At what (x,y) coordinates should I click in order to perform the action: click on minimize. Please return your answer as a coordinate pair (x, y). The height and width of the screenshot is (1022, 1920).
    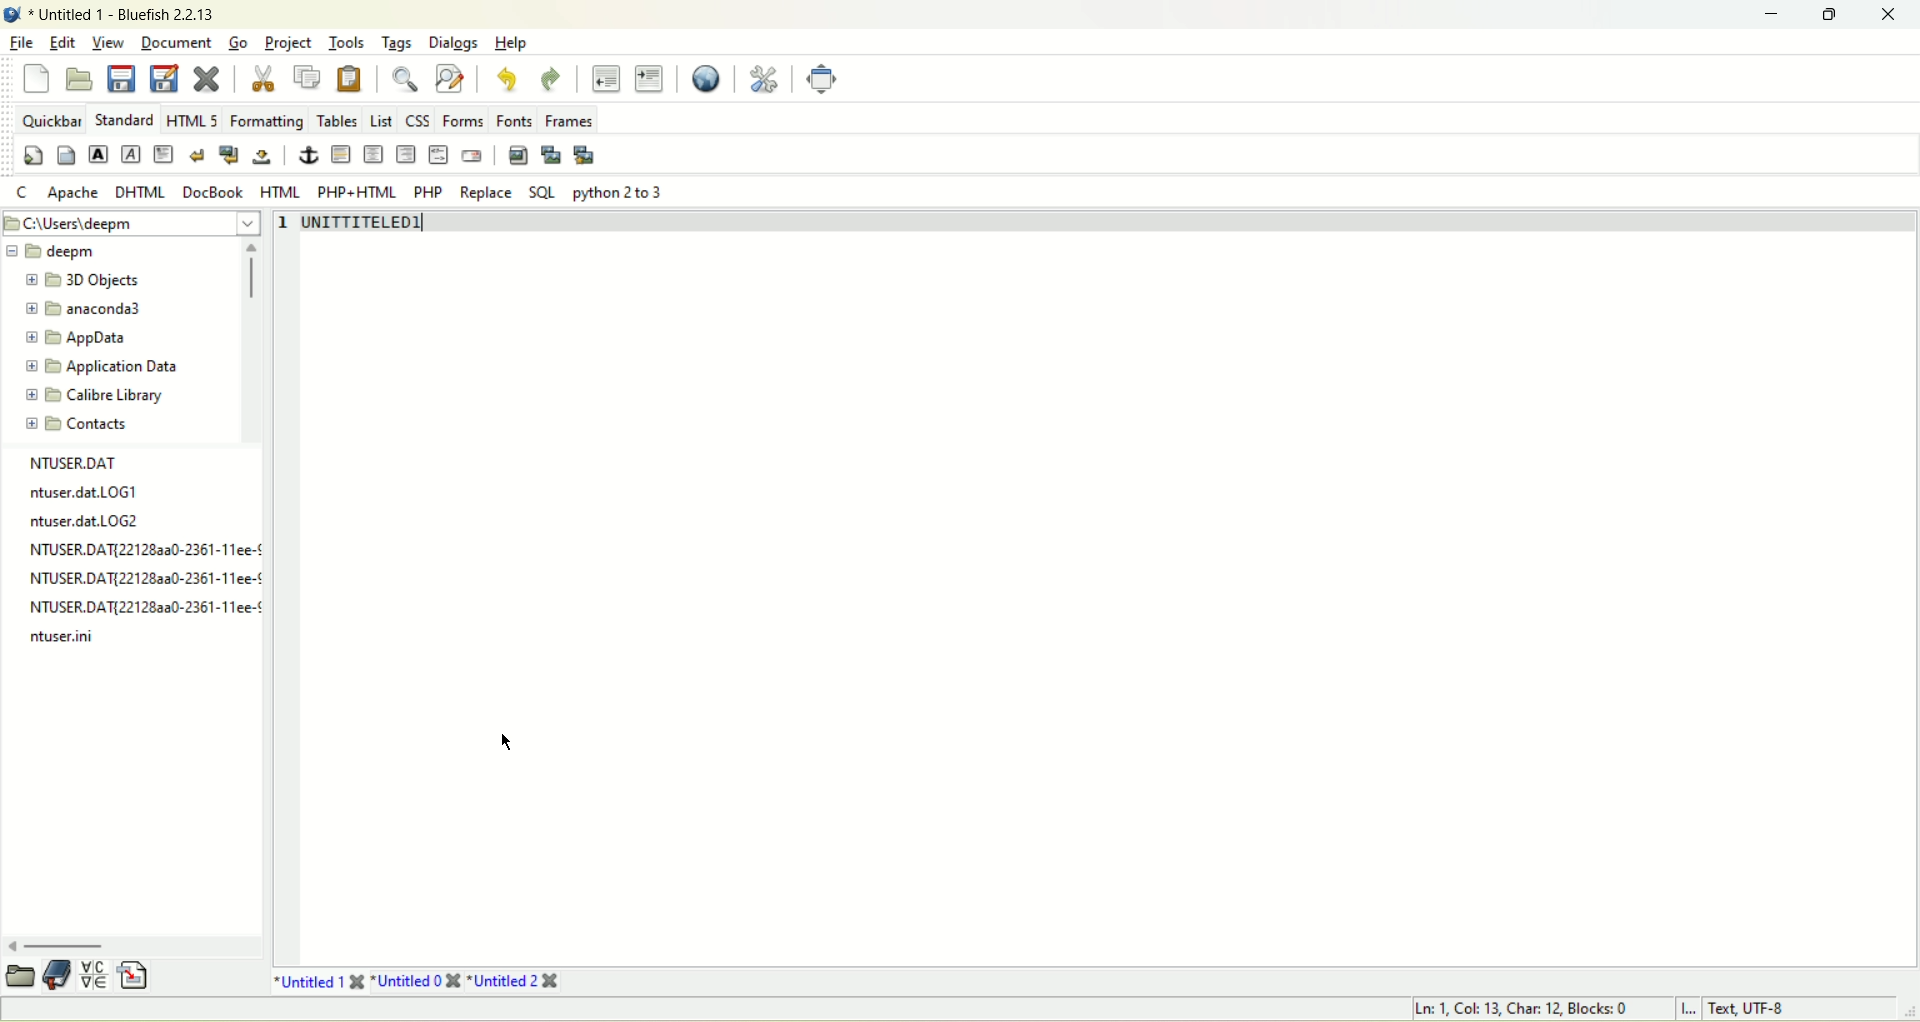
    Looking at the image, I should click on (1774, 12).